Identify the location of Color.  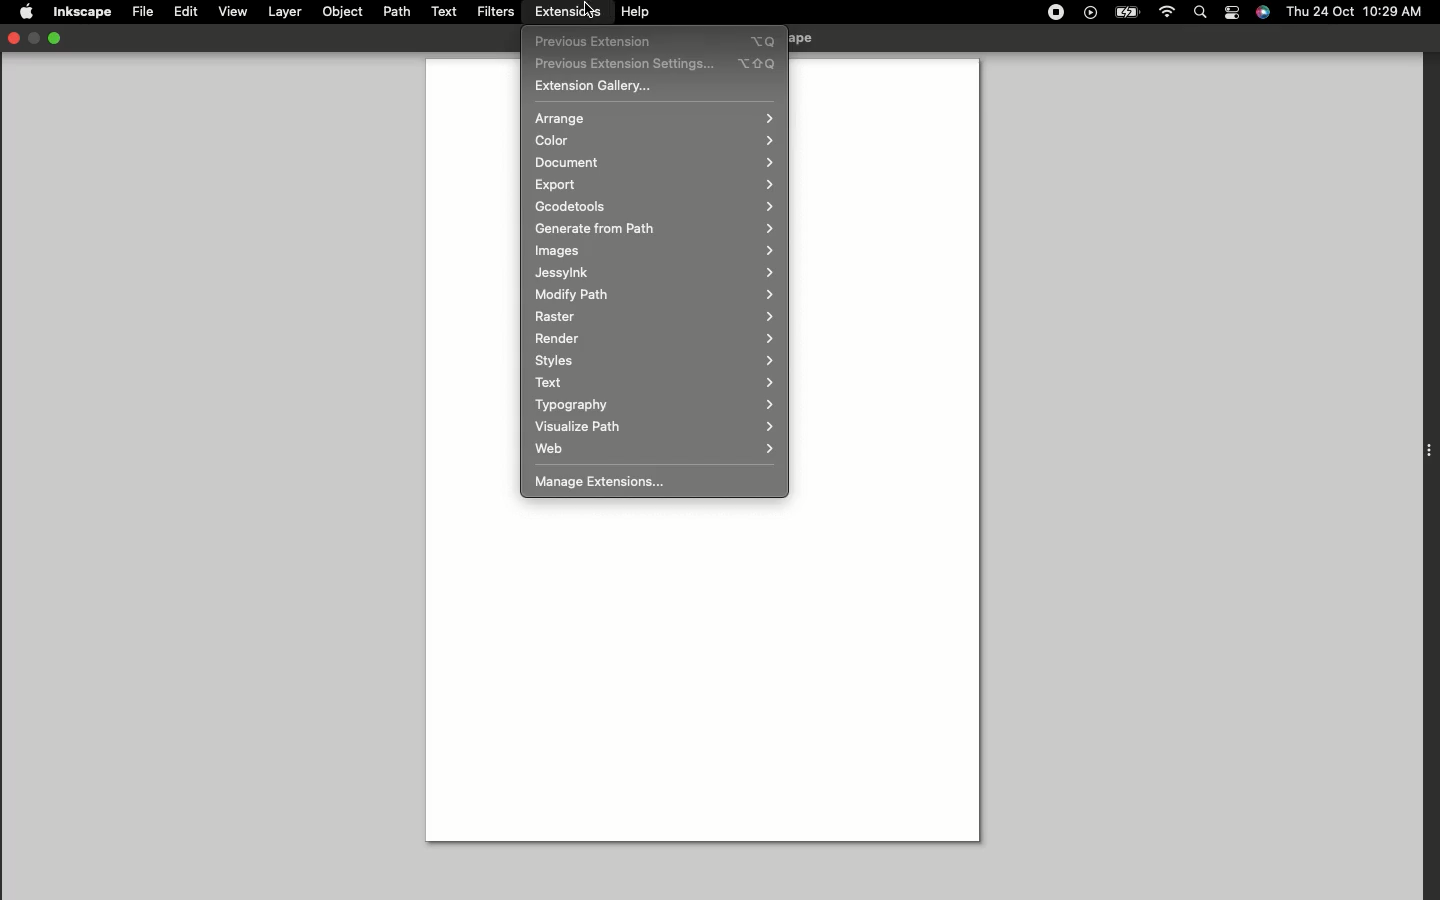
(654, 141).